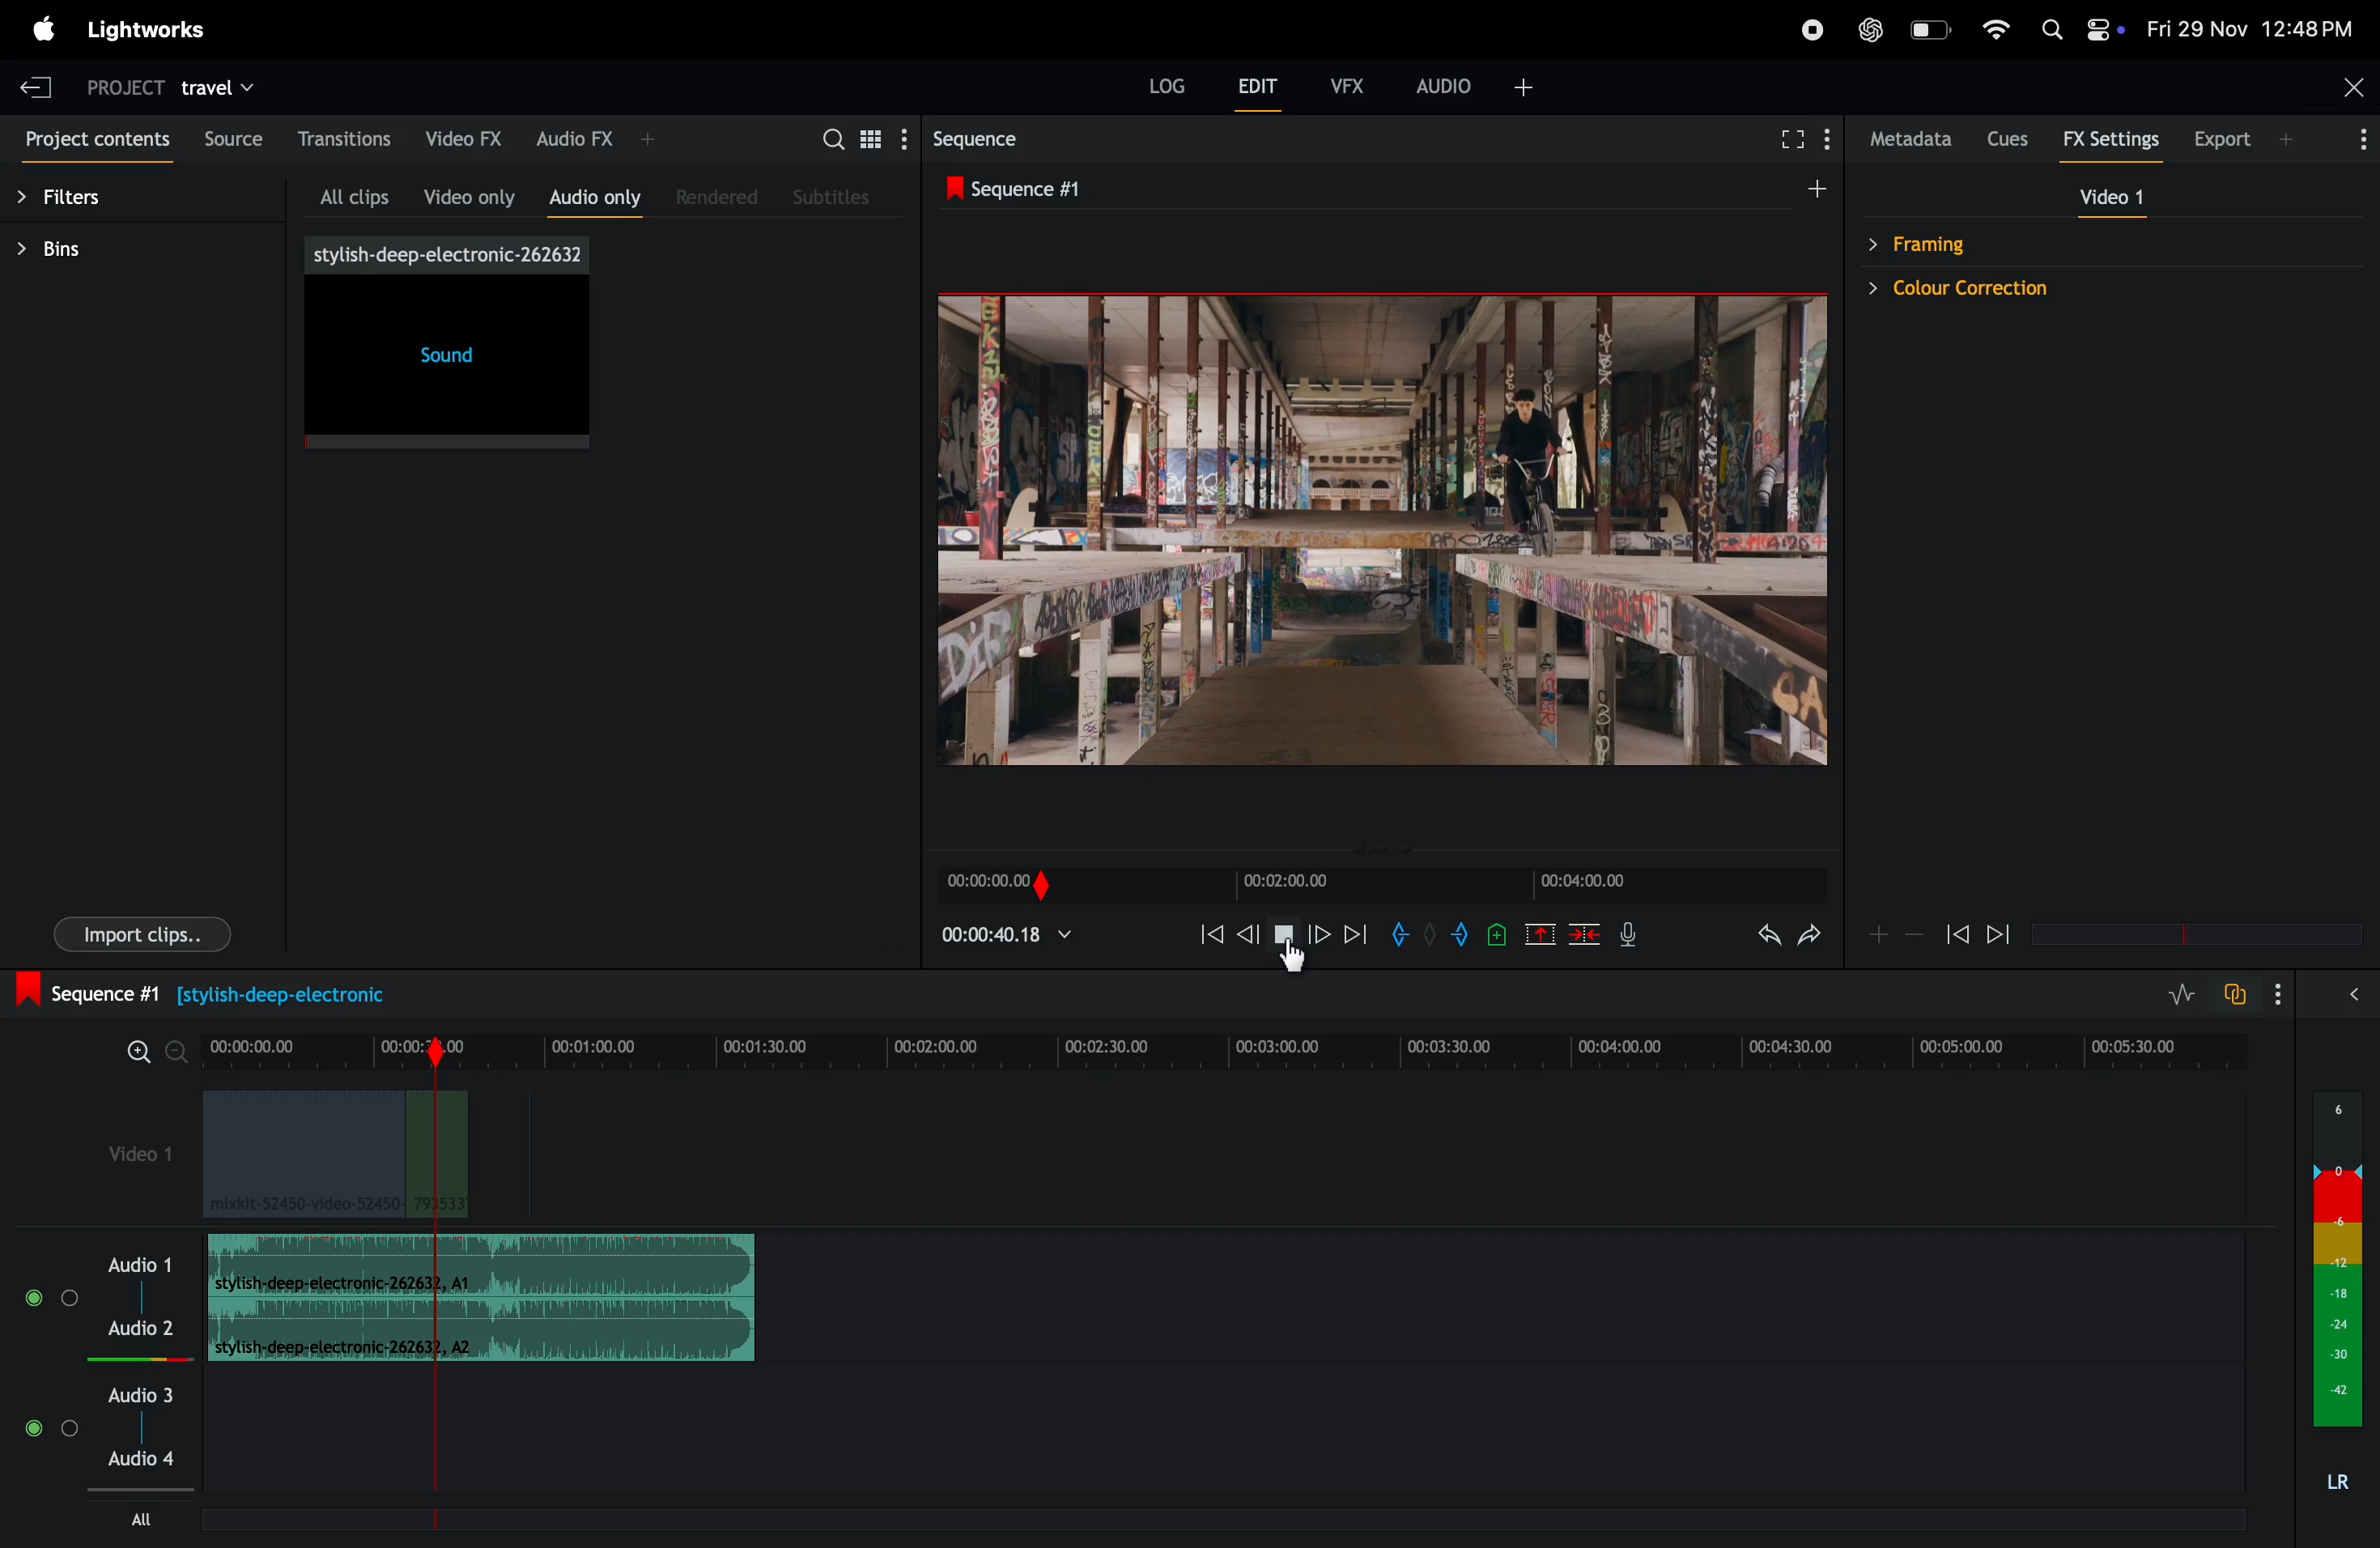  What do you see at coordinates (2004, 287) in the screenshot?
I see `colour correction` at bounding box center [2004, 287].